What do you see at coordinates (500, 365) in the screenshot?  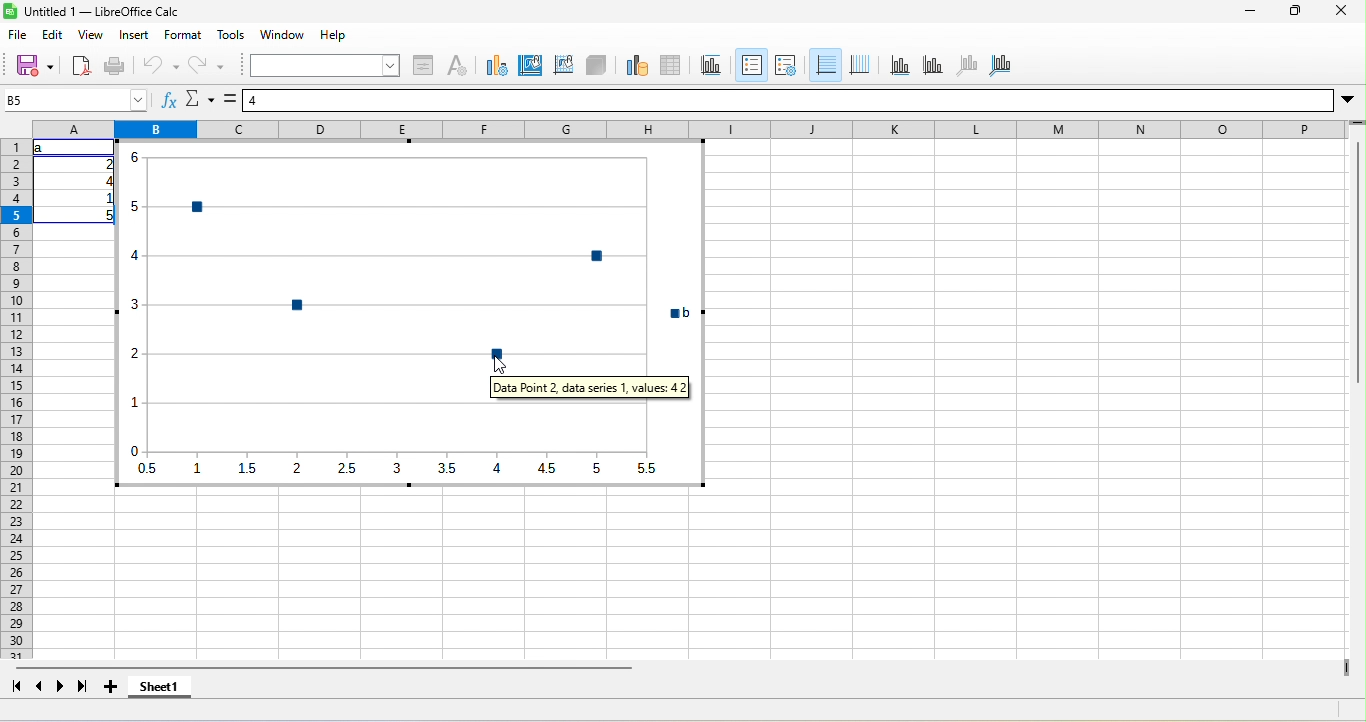 I see `cursor movement` at bounding box center [500, 365].